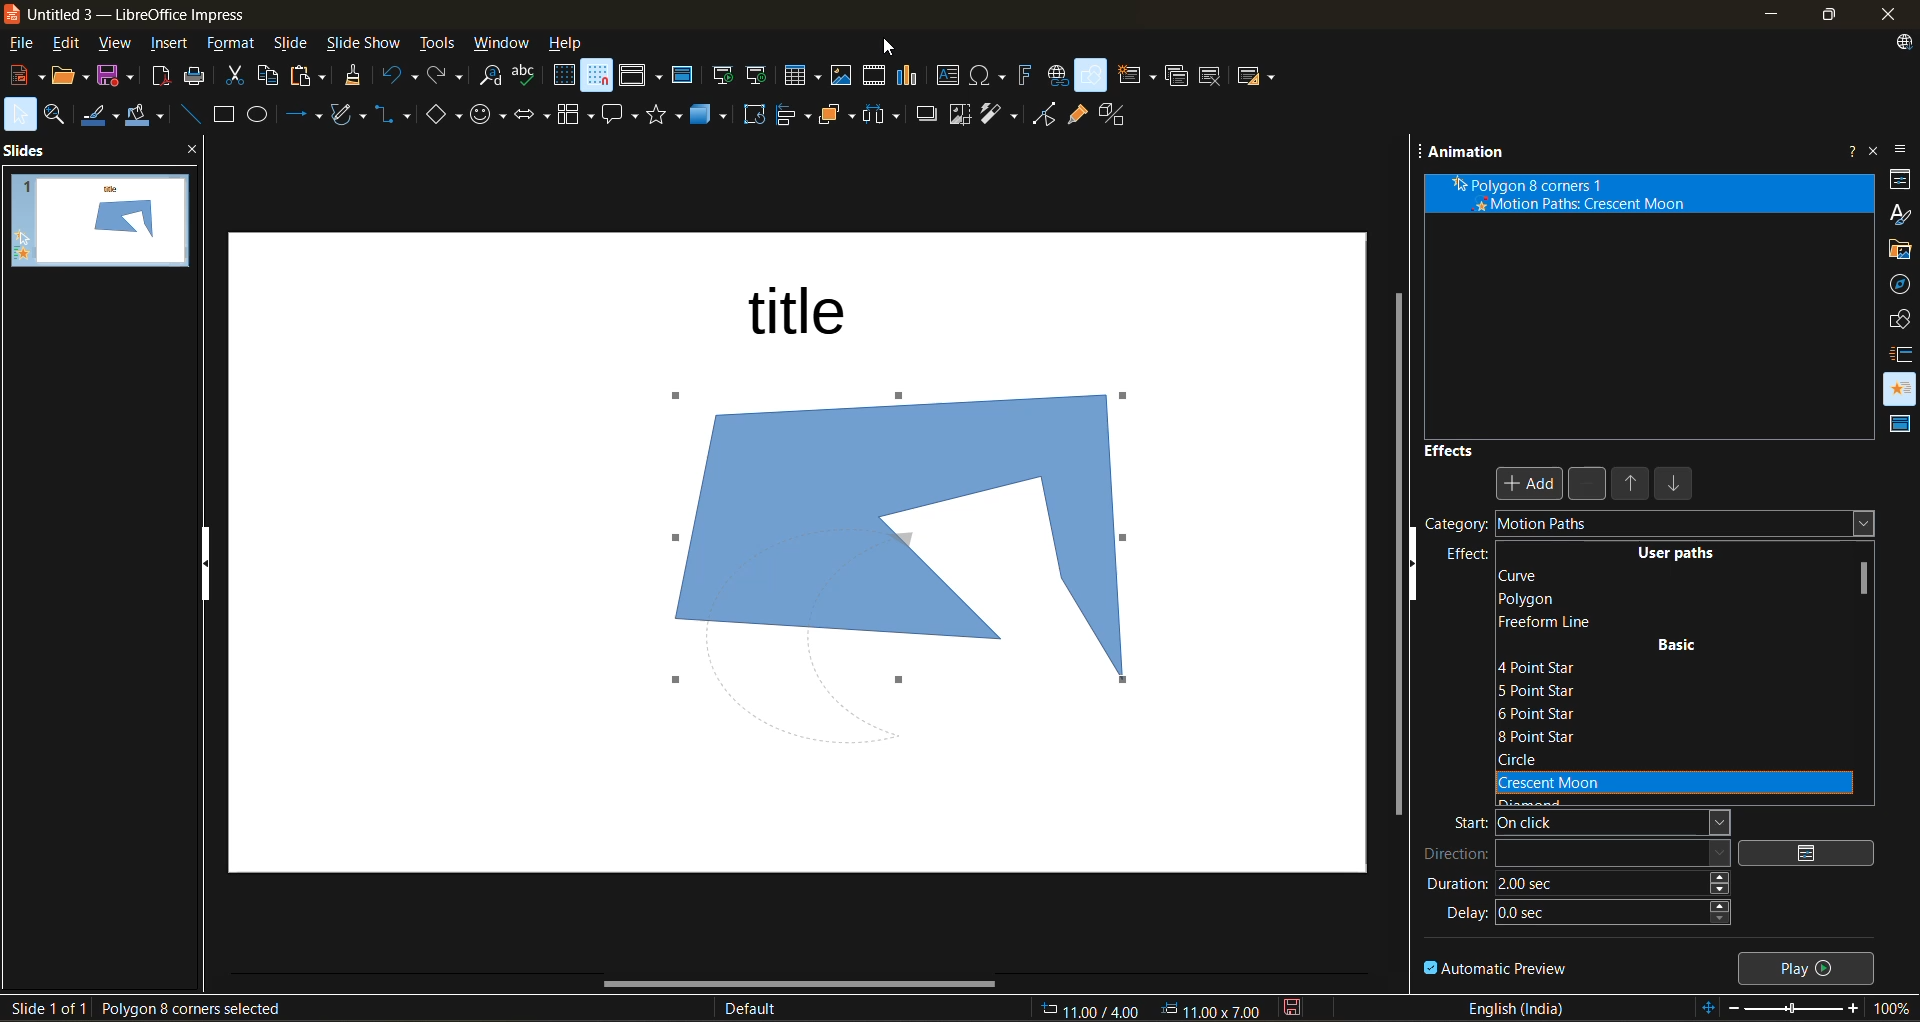 The image size is (1920, 1022). Describe the element at coordinates (117, 76) in the screenshot. I see `save` at that location.